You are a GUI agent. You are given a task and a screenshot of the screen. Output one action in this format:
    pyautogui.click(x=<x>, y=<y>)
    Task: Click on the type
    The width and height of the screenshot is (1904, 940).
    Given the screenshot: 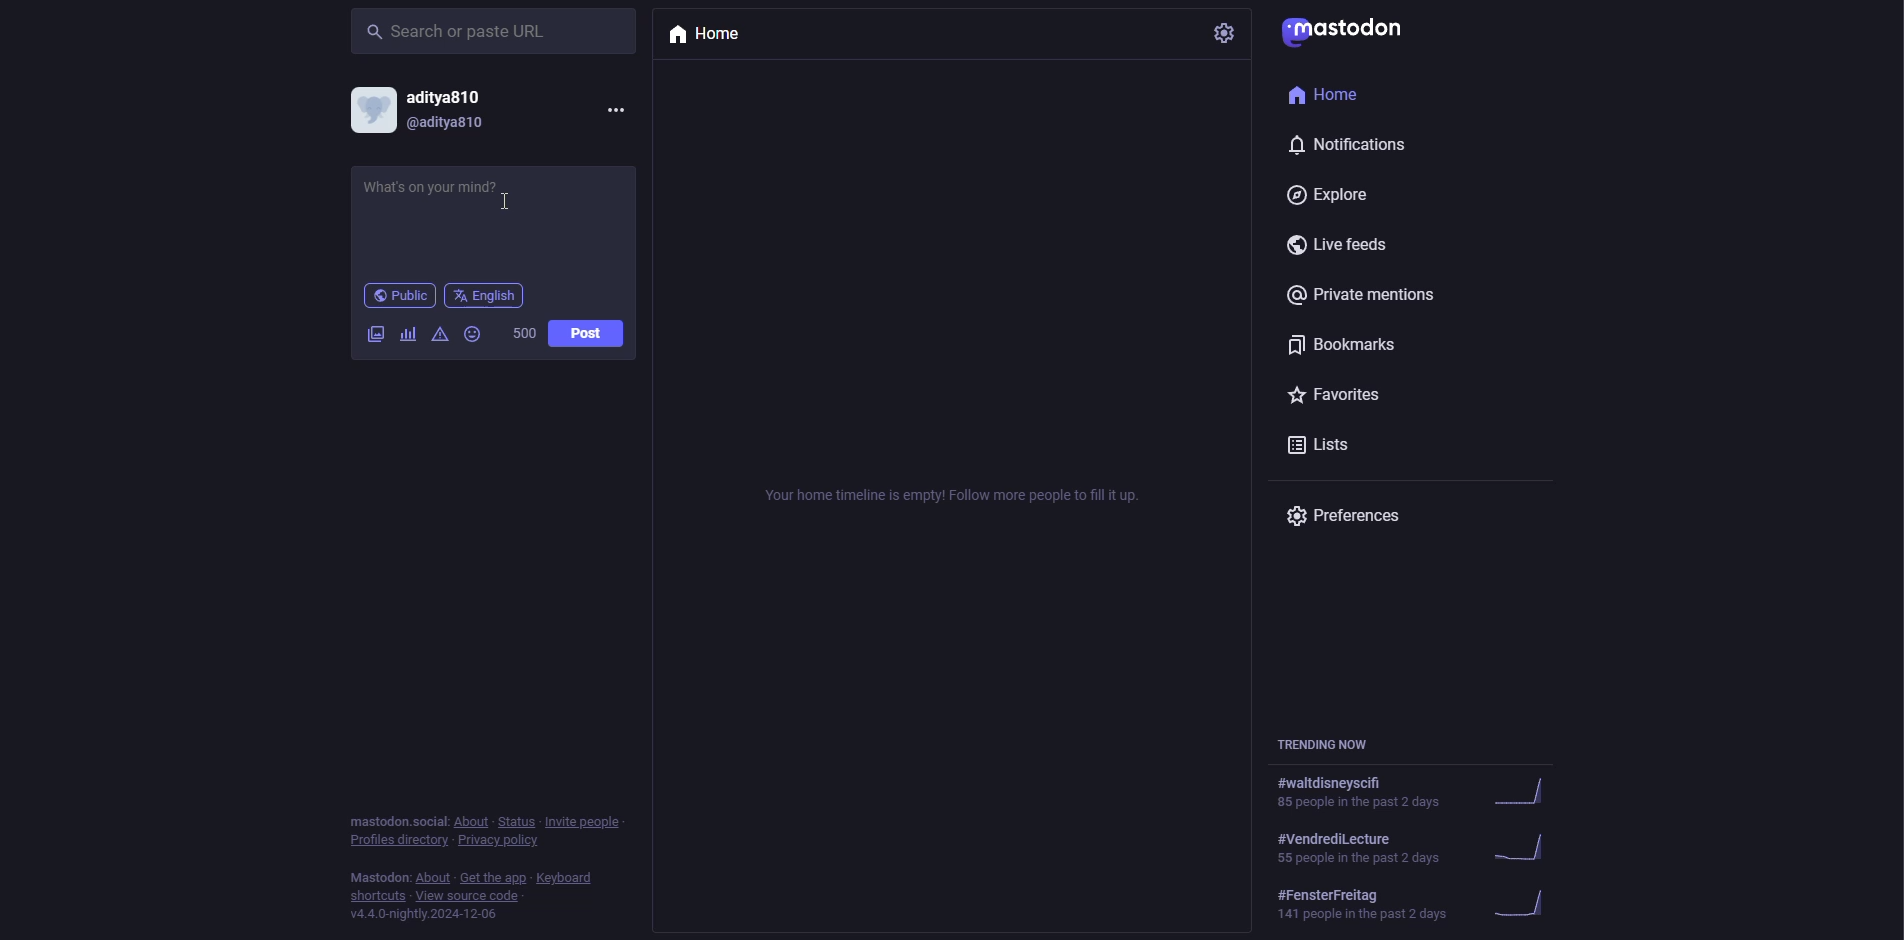 What is the action you would take?
    pyautogui.click(x=487, y=209)
    